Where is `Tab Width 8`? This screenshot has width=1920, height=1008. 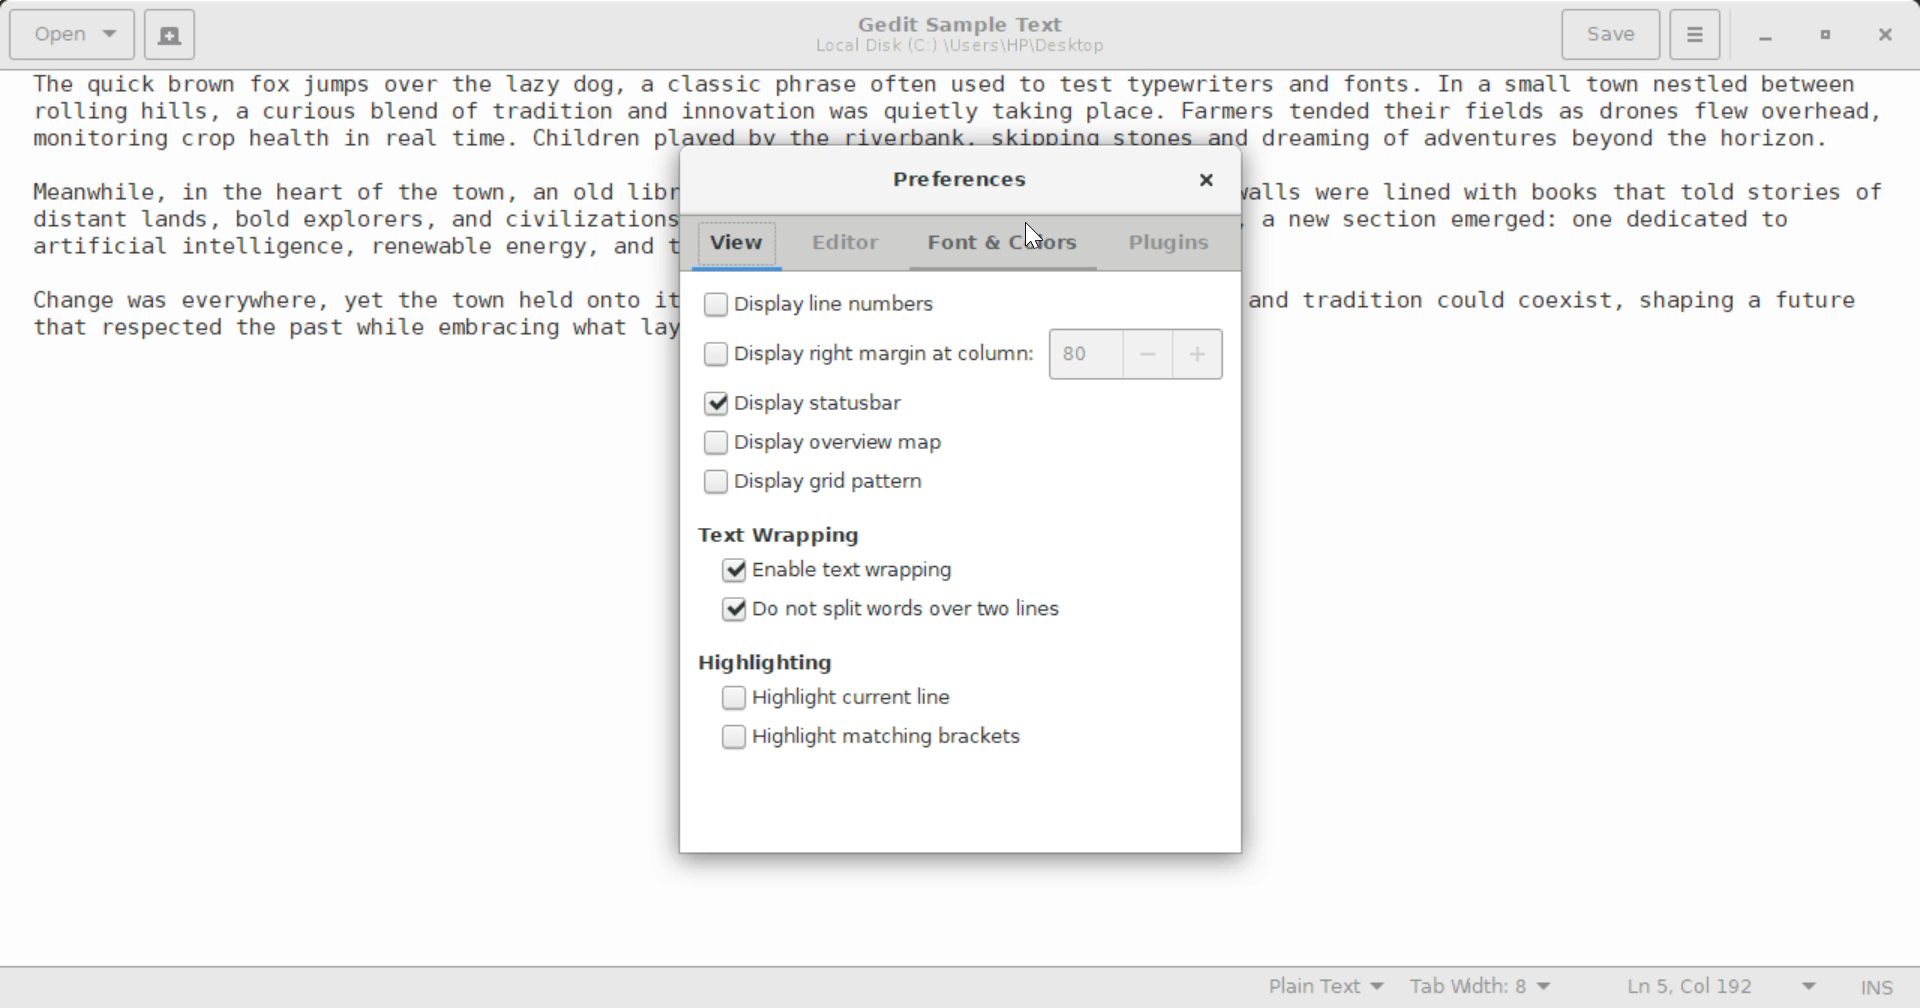 Tab Width 8 is located at coordinates (1477, 989).